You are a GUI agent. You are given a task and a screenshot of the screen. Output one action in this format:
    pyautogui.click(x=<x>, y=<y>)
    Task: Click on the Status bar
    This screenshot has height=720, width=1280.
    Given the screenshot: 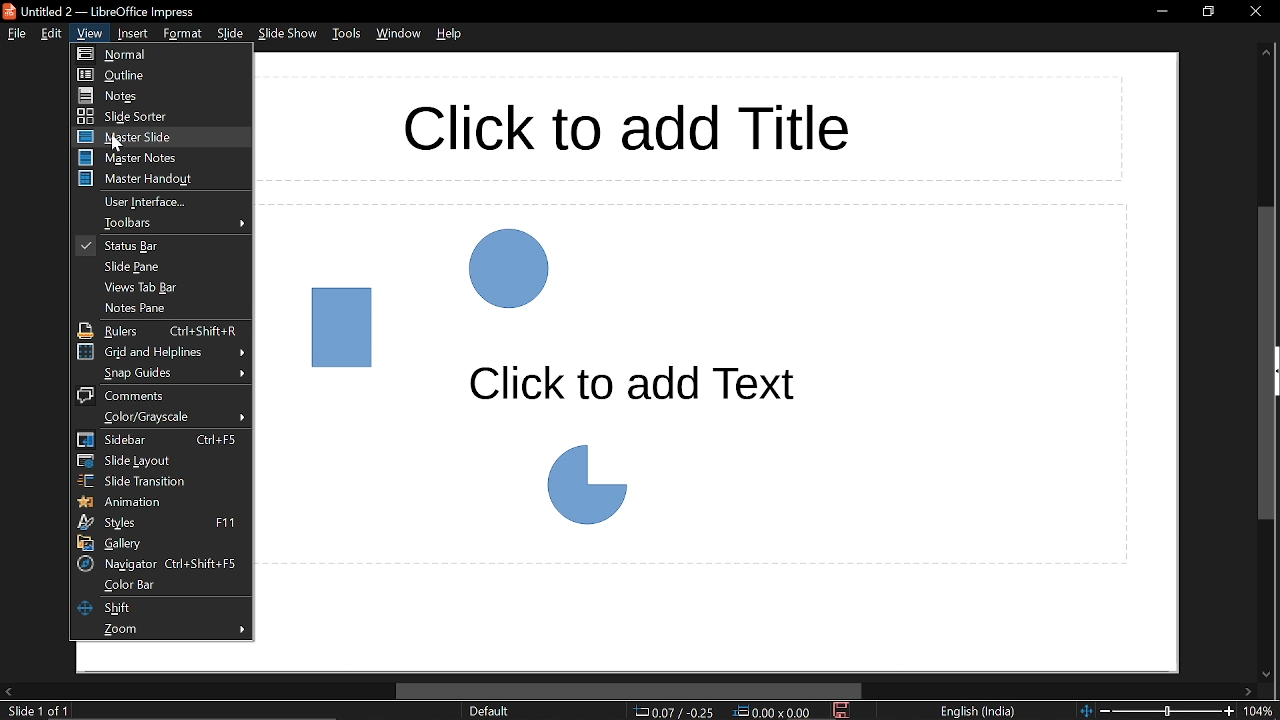 What is the action you would take?
    pyautogui.click(x=160, y=246)
    